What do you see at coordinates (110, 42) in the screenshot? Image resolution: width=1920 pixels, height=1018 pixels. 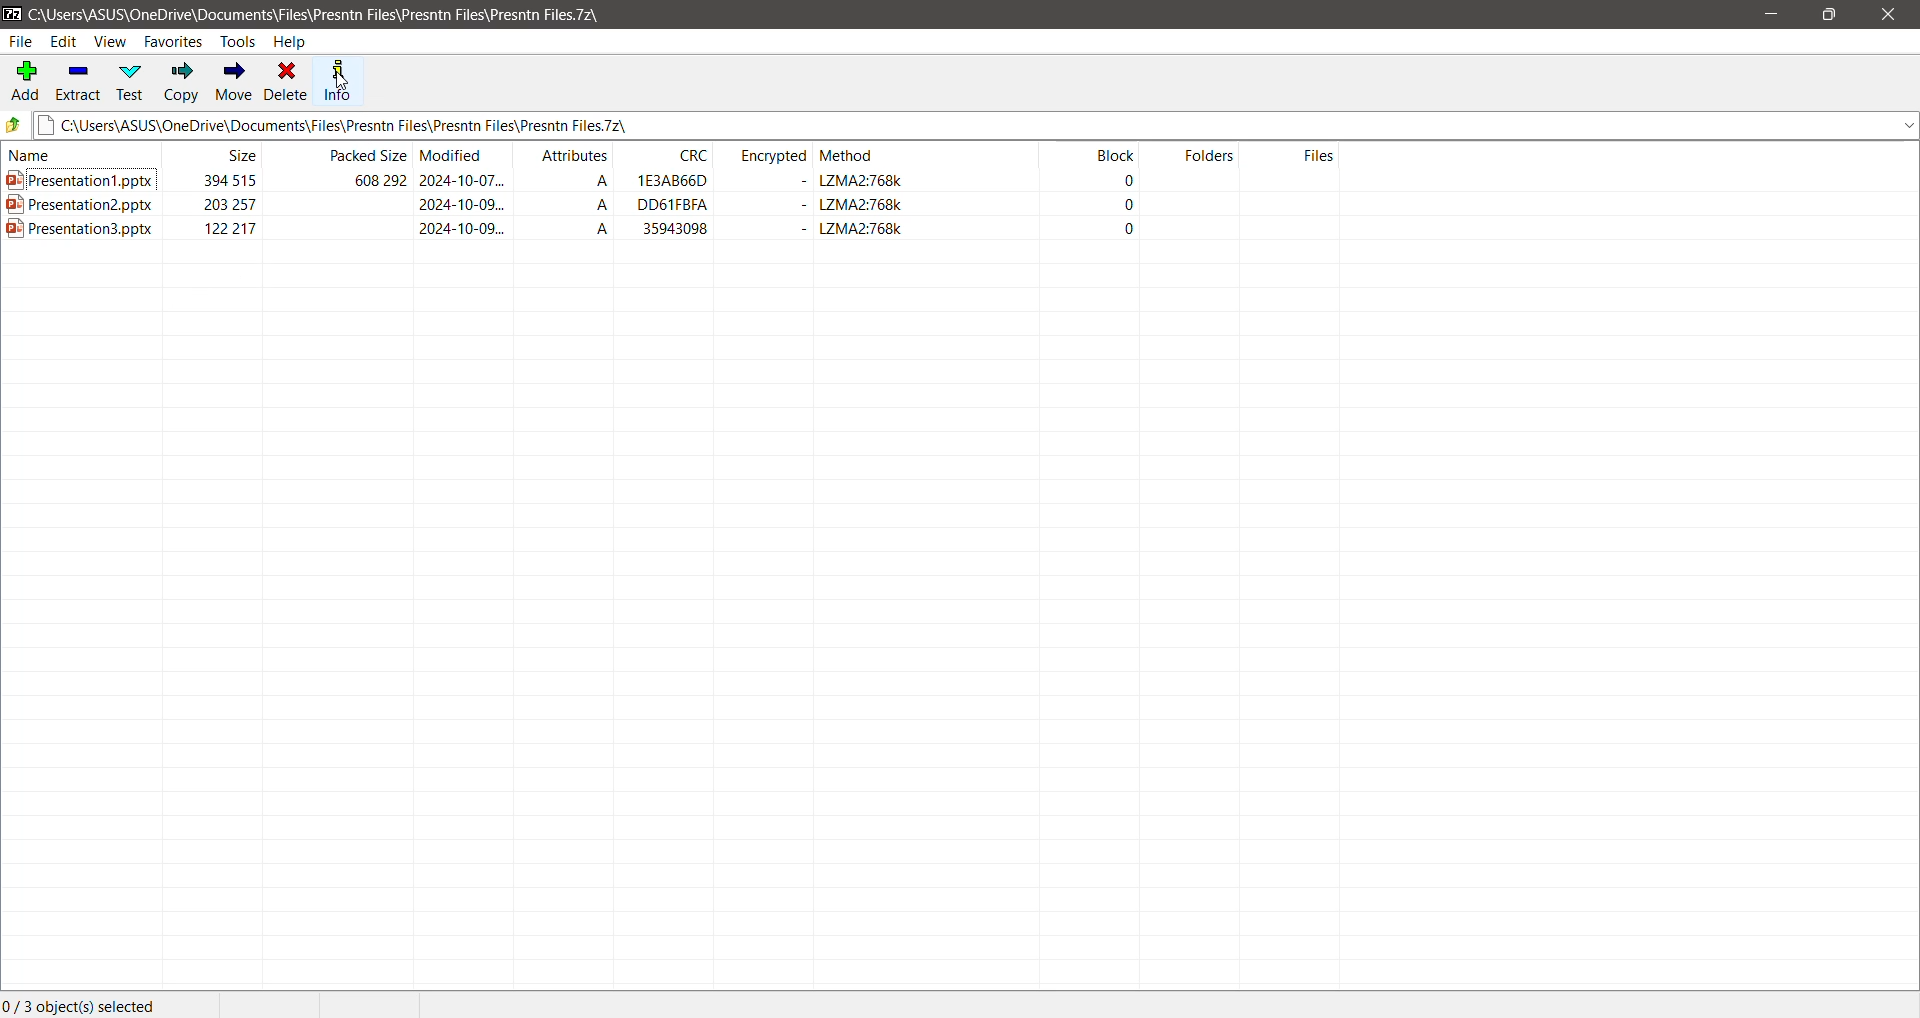 I see `View` at bounding box center [110, 42].